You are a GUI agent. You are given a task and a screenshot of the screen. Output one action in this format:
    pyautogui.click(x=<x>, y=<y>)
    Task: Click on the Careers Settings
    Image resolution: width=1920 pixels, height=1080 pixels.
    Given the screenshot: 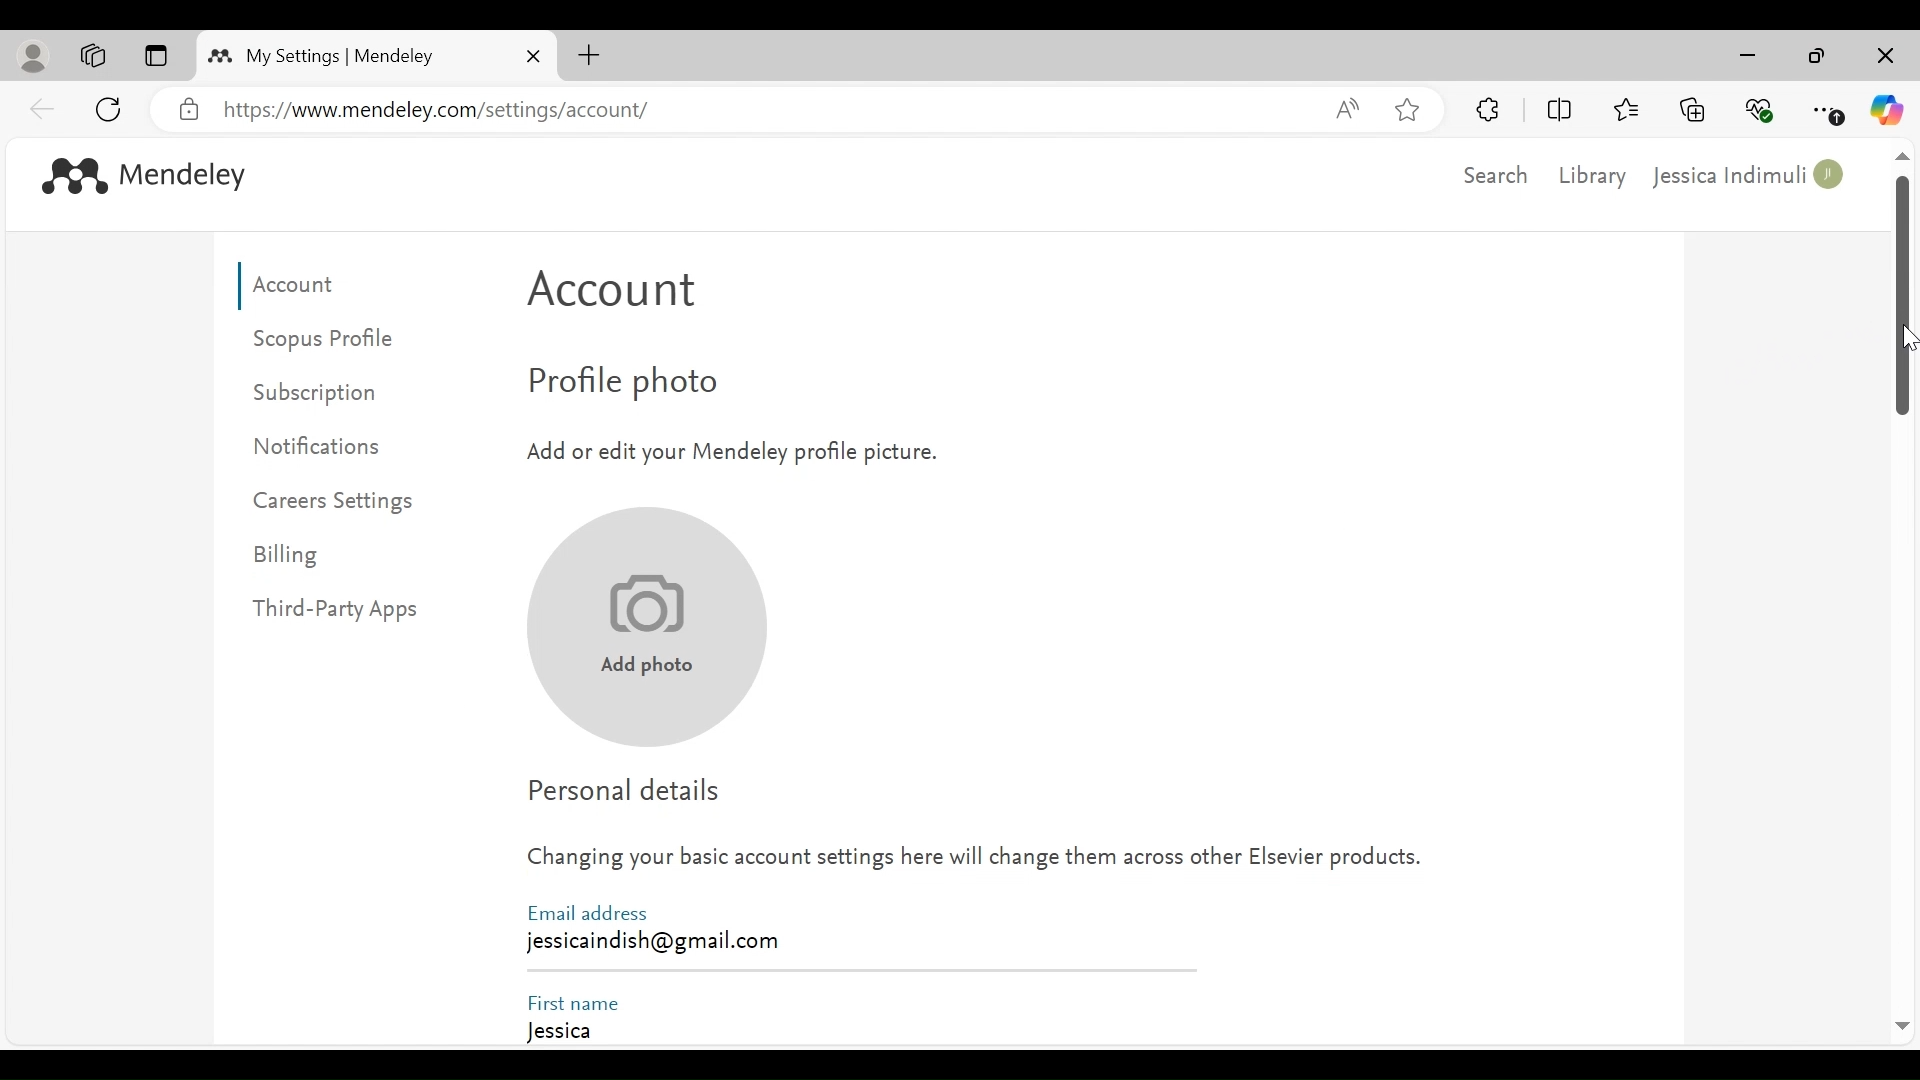 What is the action you would take?
    pyautogui.click(x=338, y=503)
    